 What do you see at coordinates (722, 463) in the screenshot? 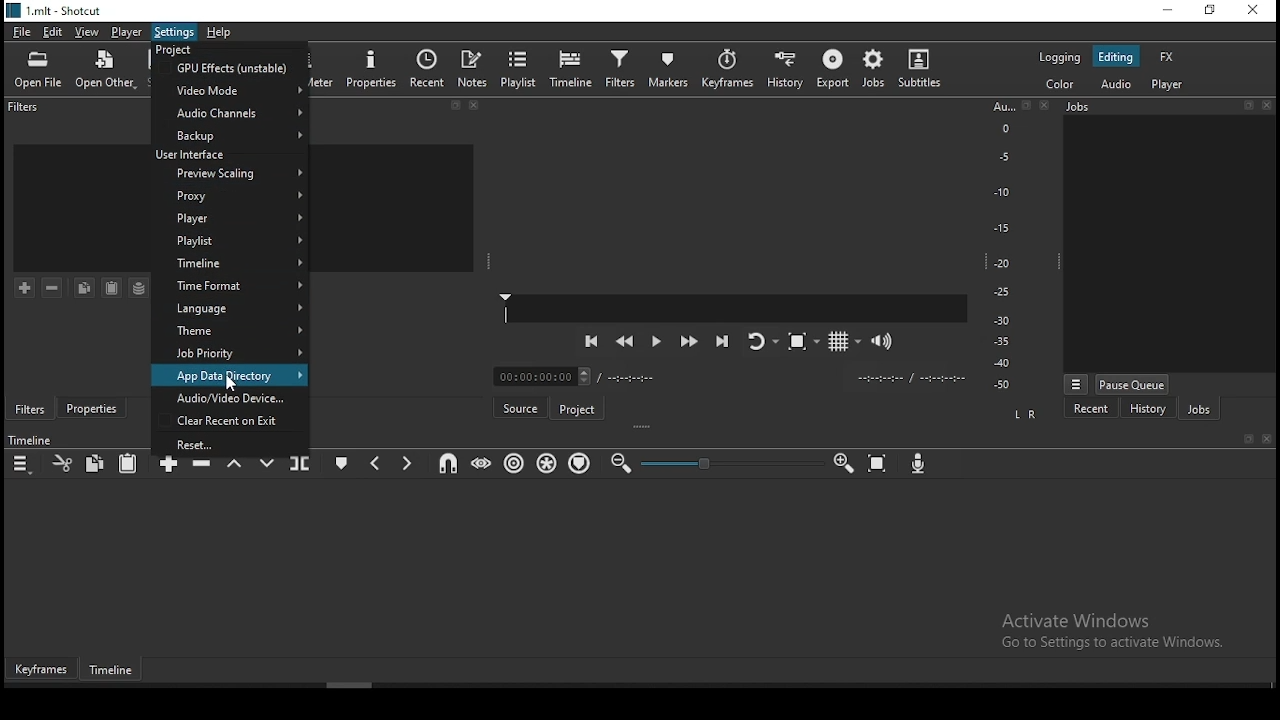
I see `zoom in or zoom out bar` at bounding box center [722, 463].